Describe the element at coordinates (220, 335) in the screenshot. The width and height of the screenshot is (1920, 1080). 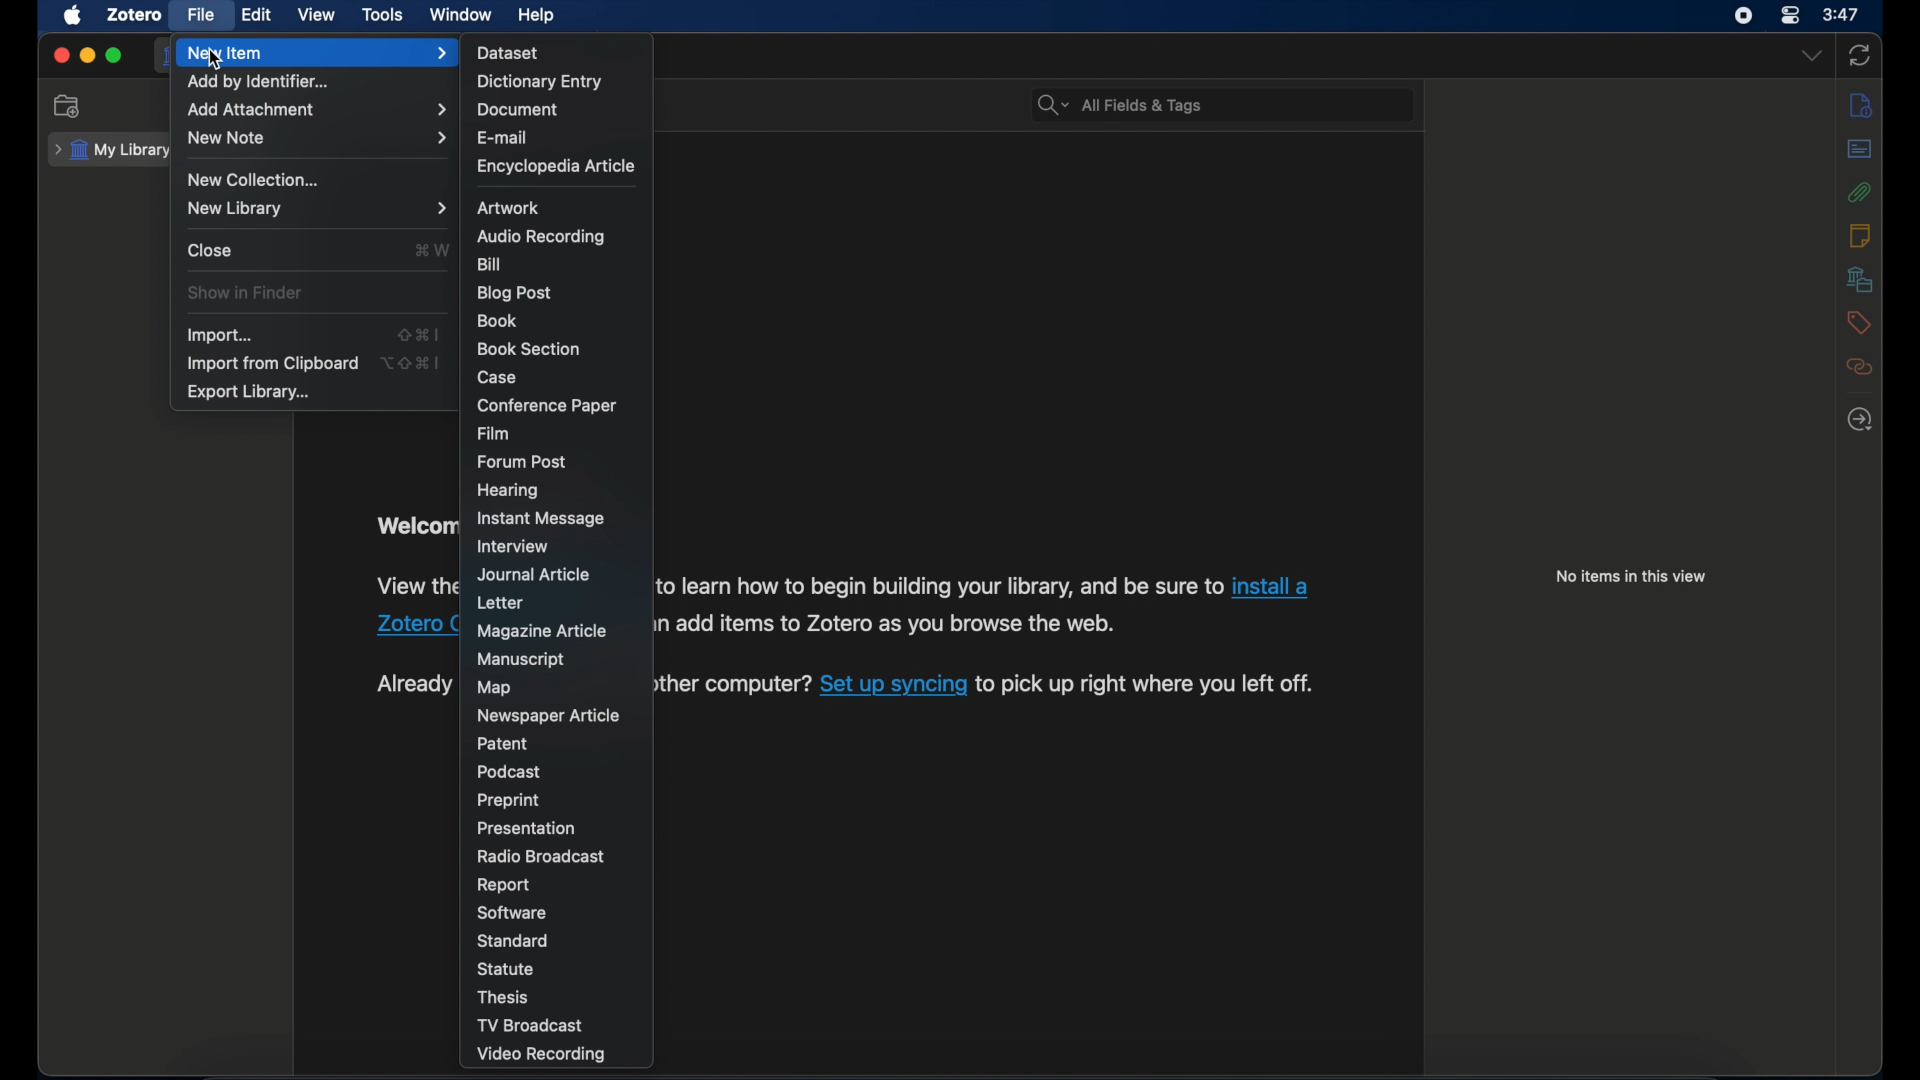
I see `import` at that location.